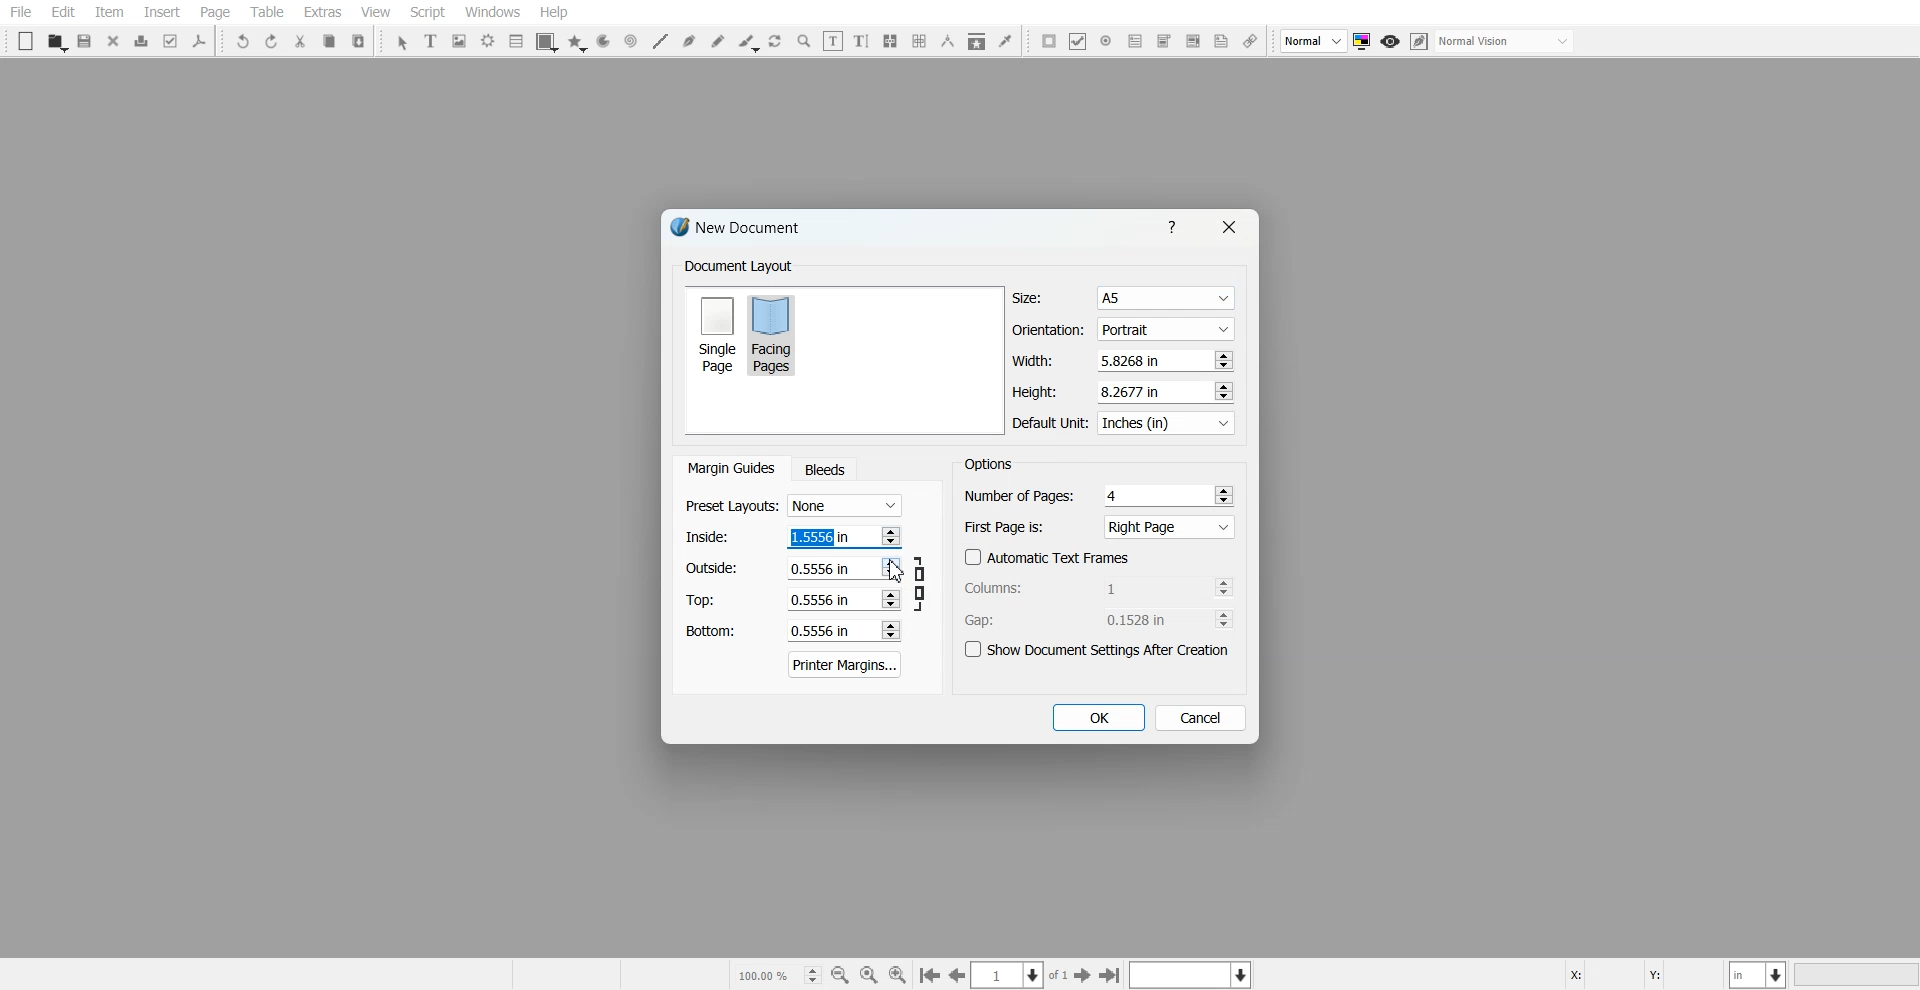  Describe the element at coordinates (840, 975) in the screenshot. I see `Zoom Out` at that location.